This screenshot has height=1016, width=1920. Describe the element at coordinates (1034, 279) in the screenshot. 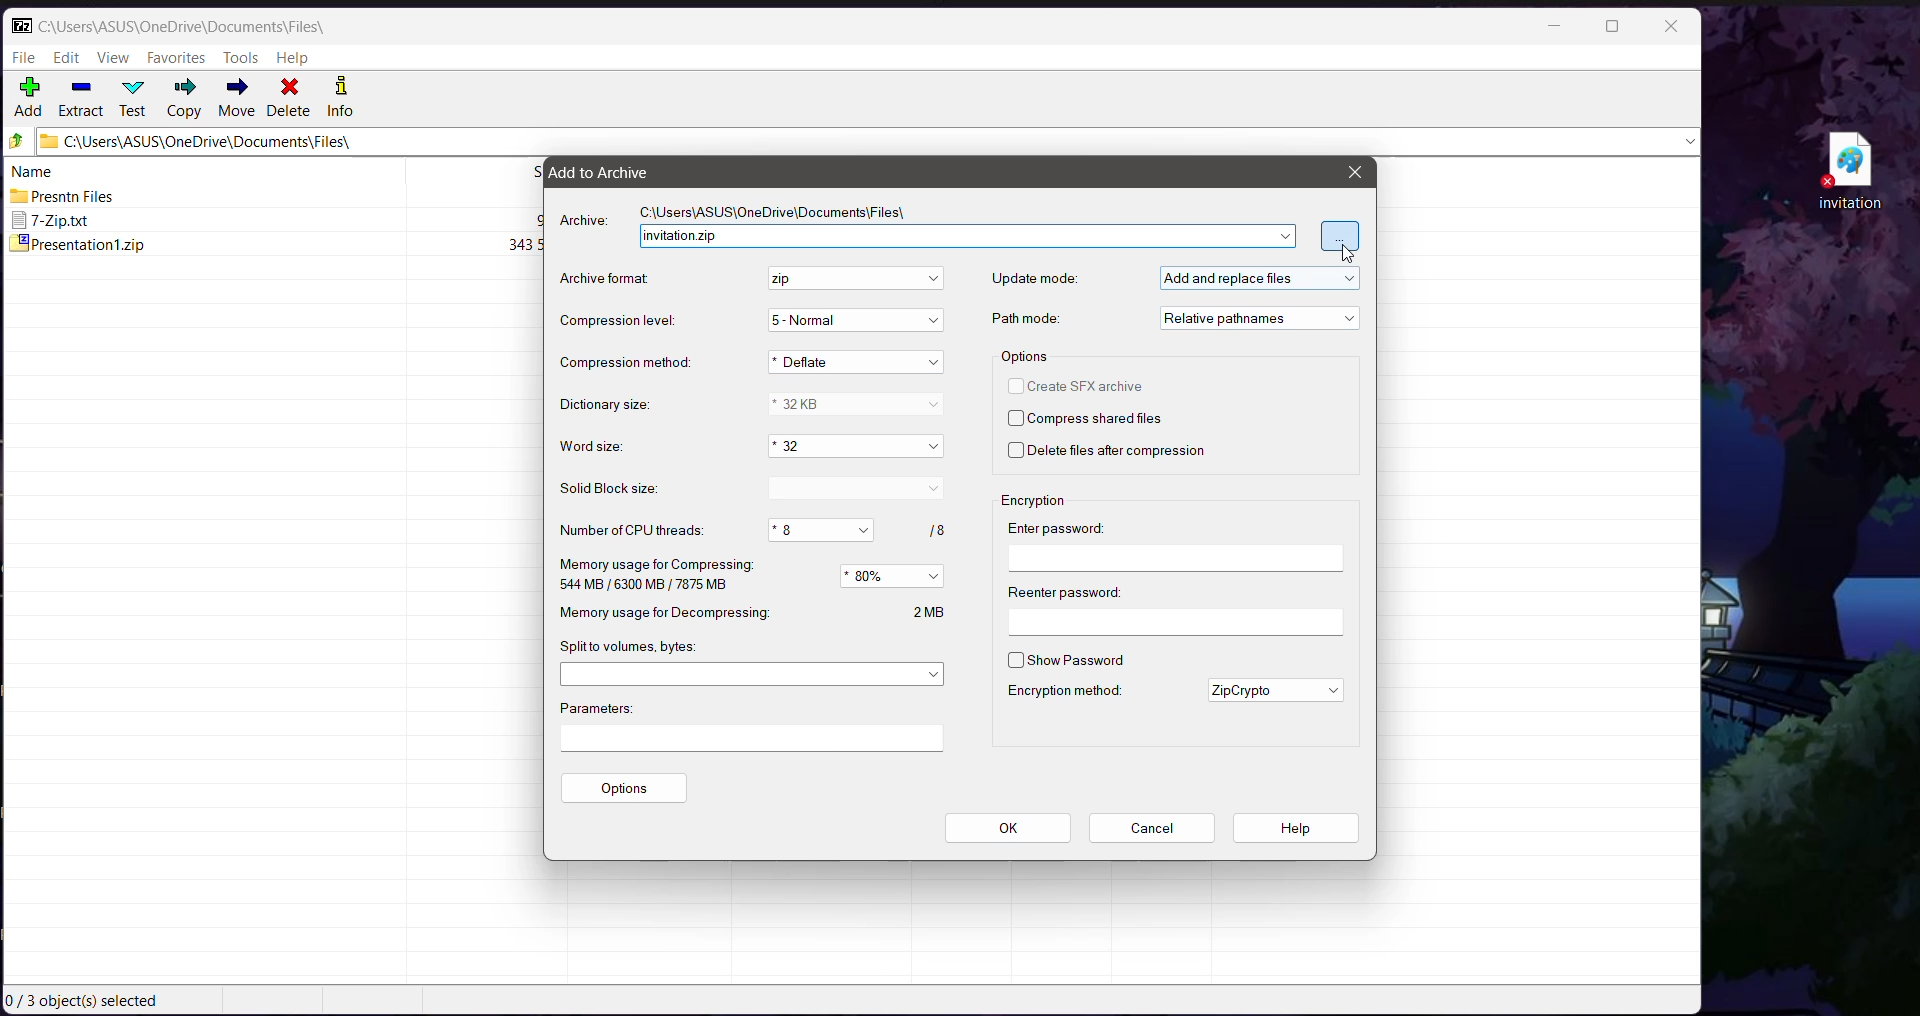

I see `Update mode` at that location.